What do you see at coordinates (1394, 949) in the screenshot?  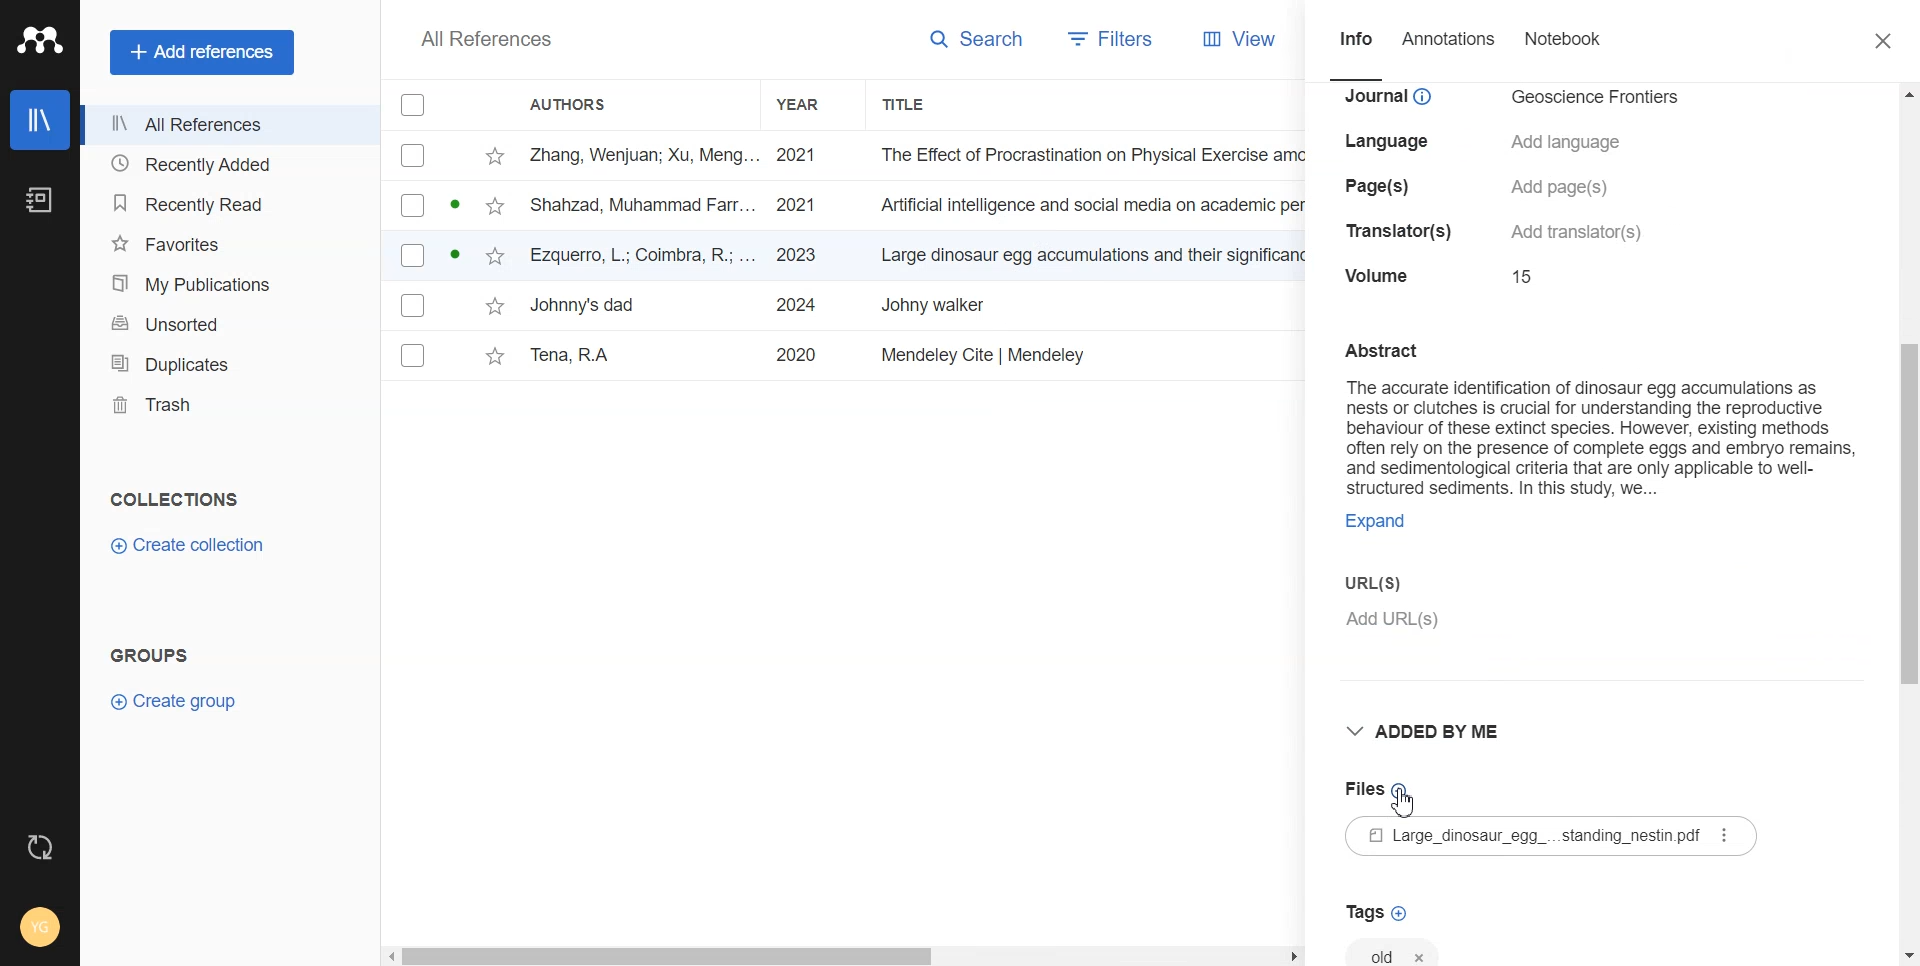 I see `Tag` at bounding box center [1394, 949].